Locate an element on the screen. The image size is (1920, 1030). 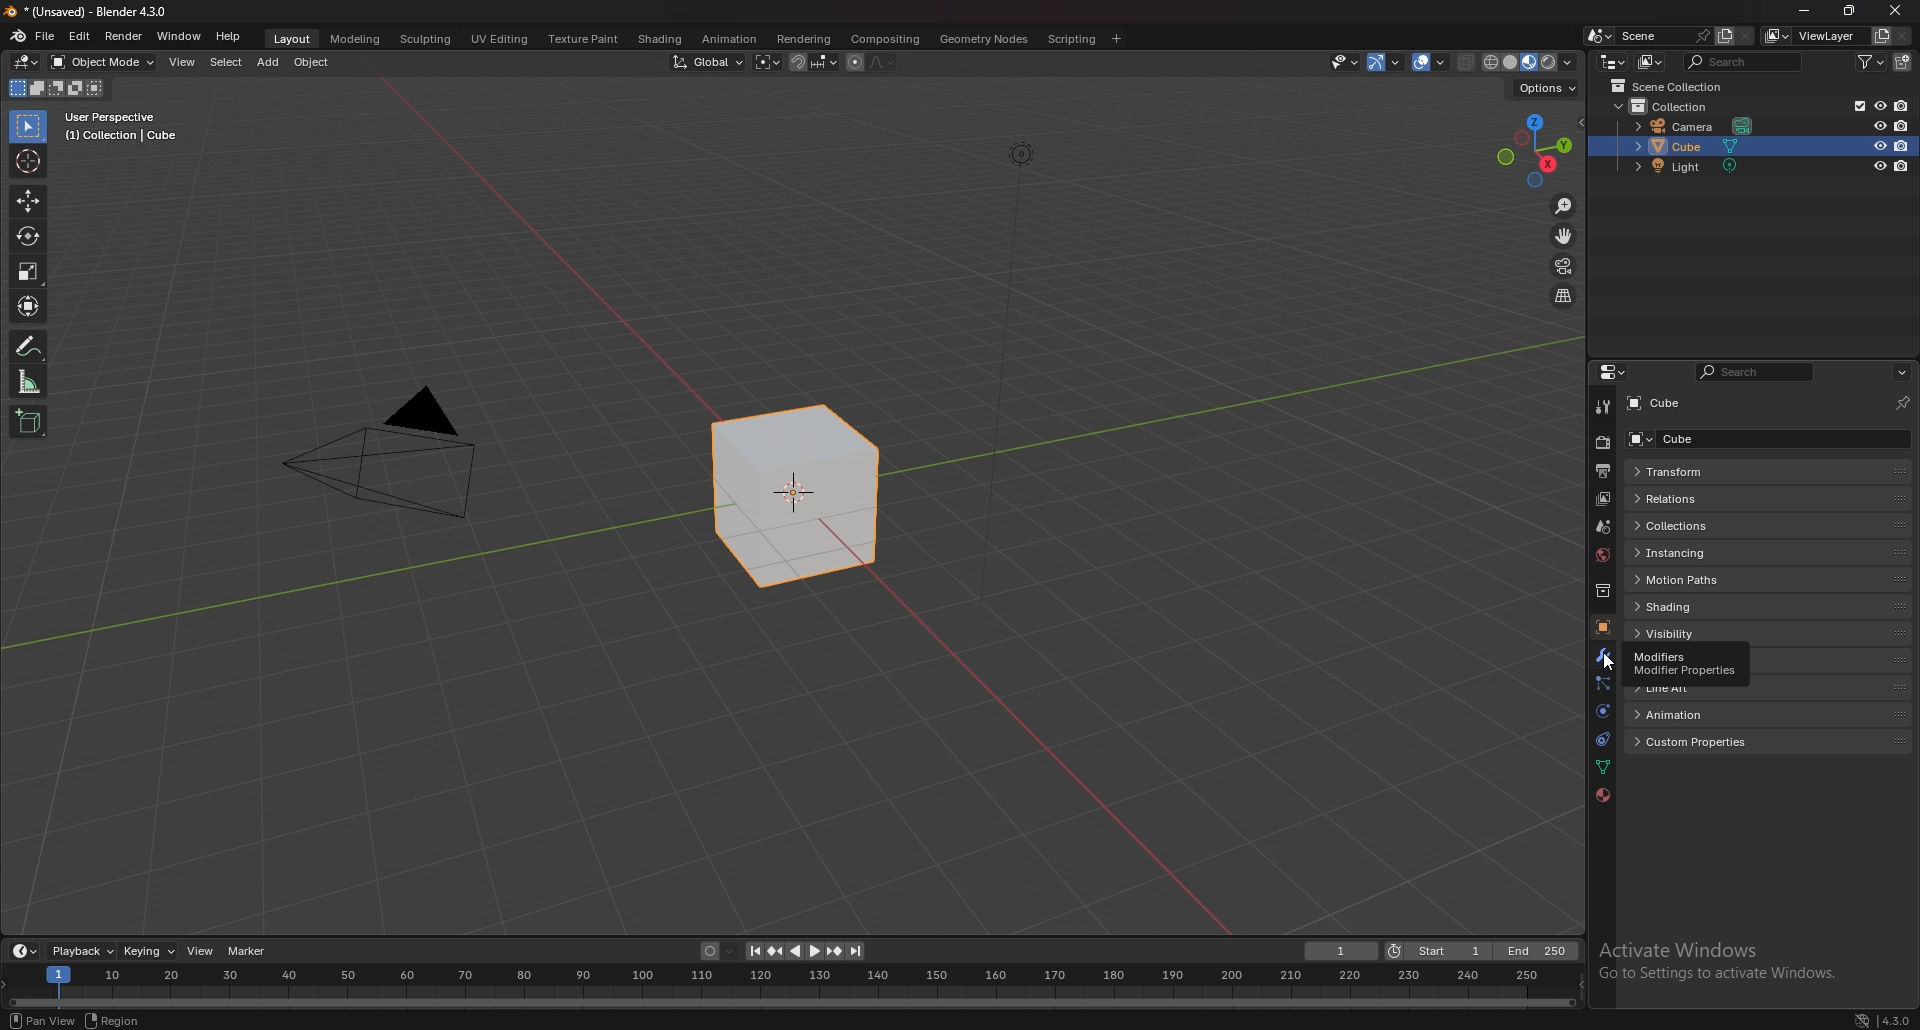
hide in viewport is located at coordinates (1879, 146).